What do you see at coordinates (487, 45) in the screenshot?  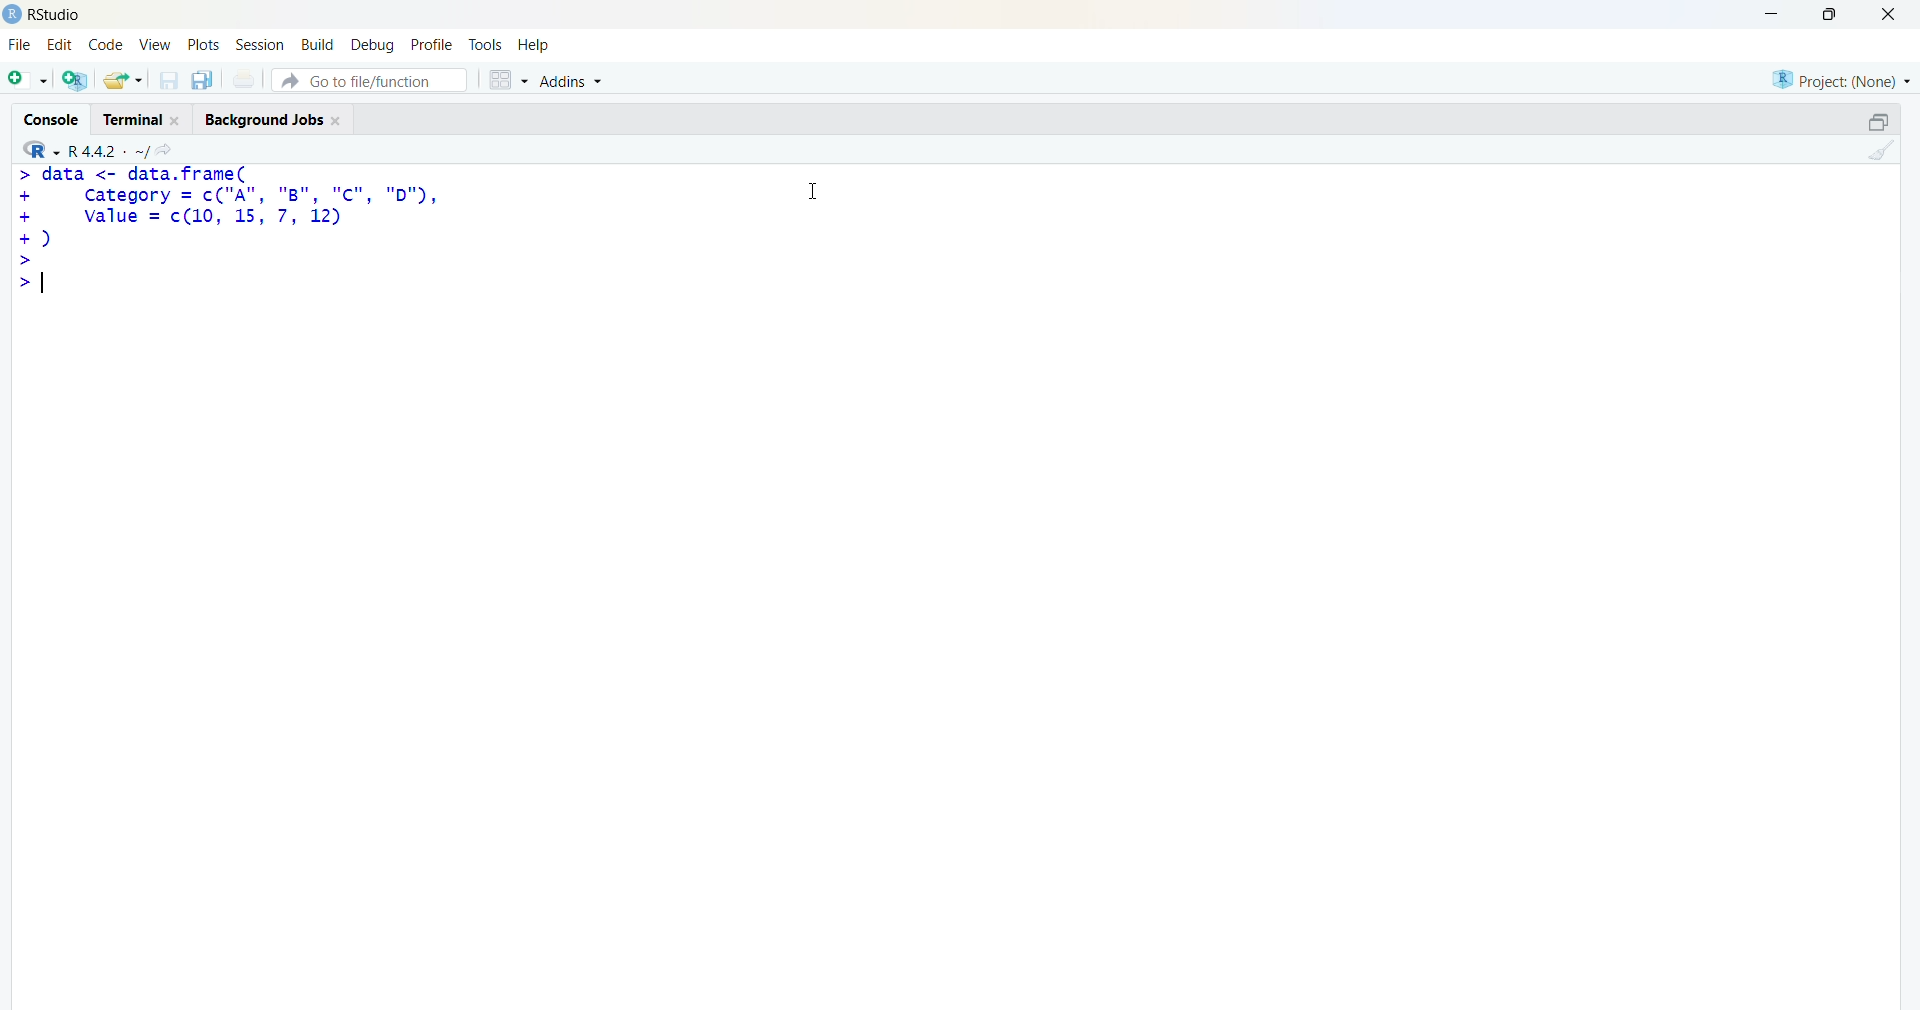 I see `tools` at bounding box center [487, 45].